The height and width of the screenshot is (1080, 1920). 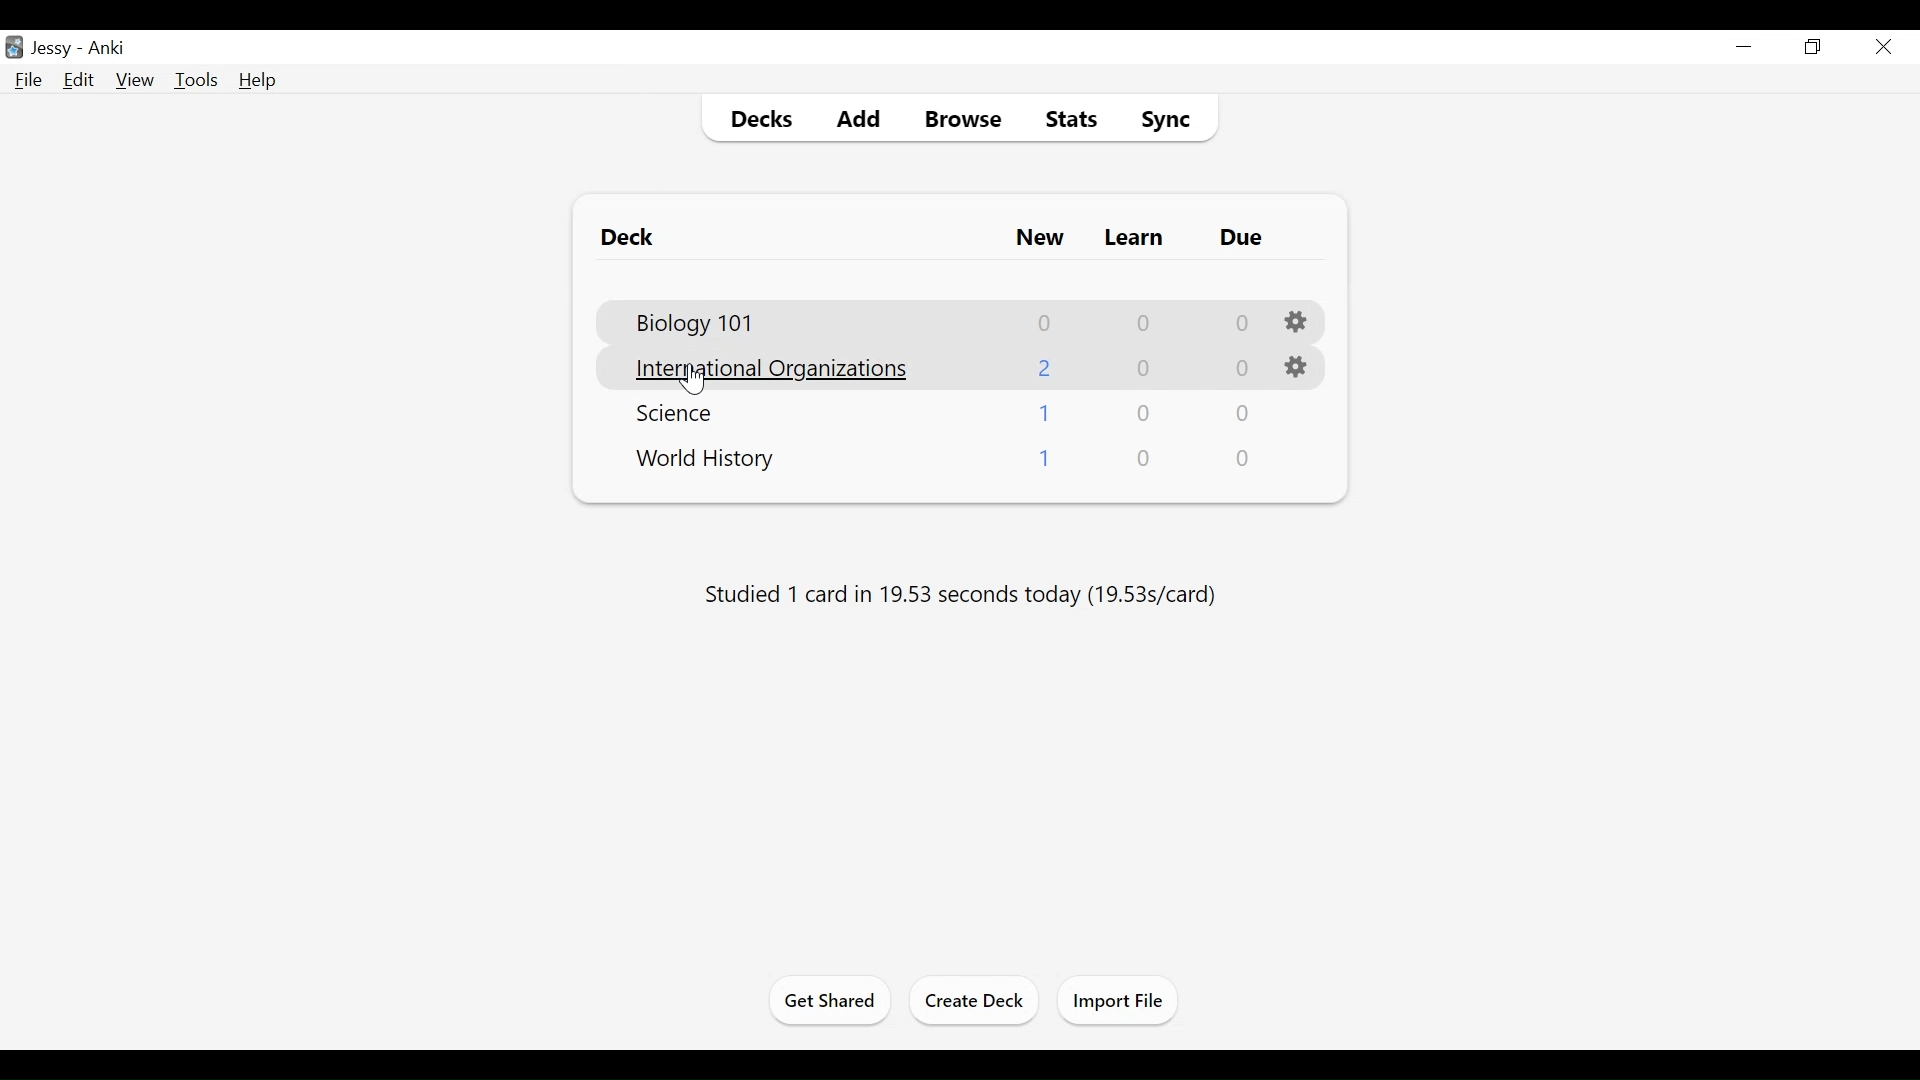 I want to click on Learn Card Count, so click(x=1144, y=323).